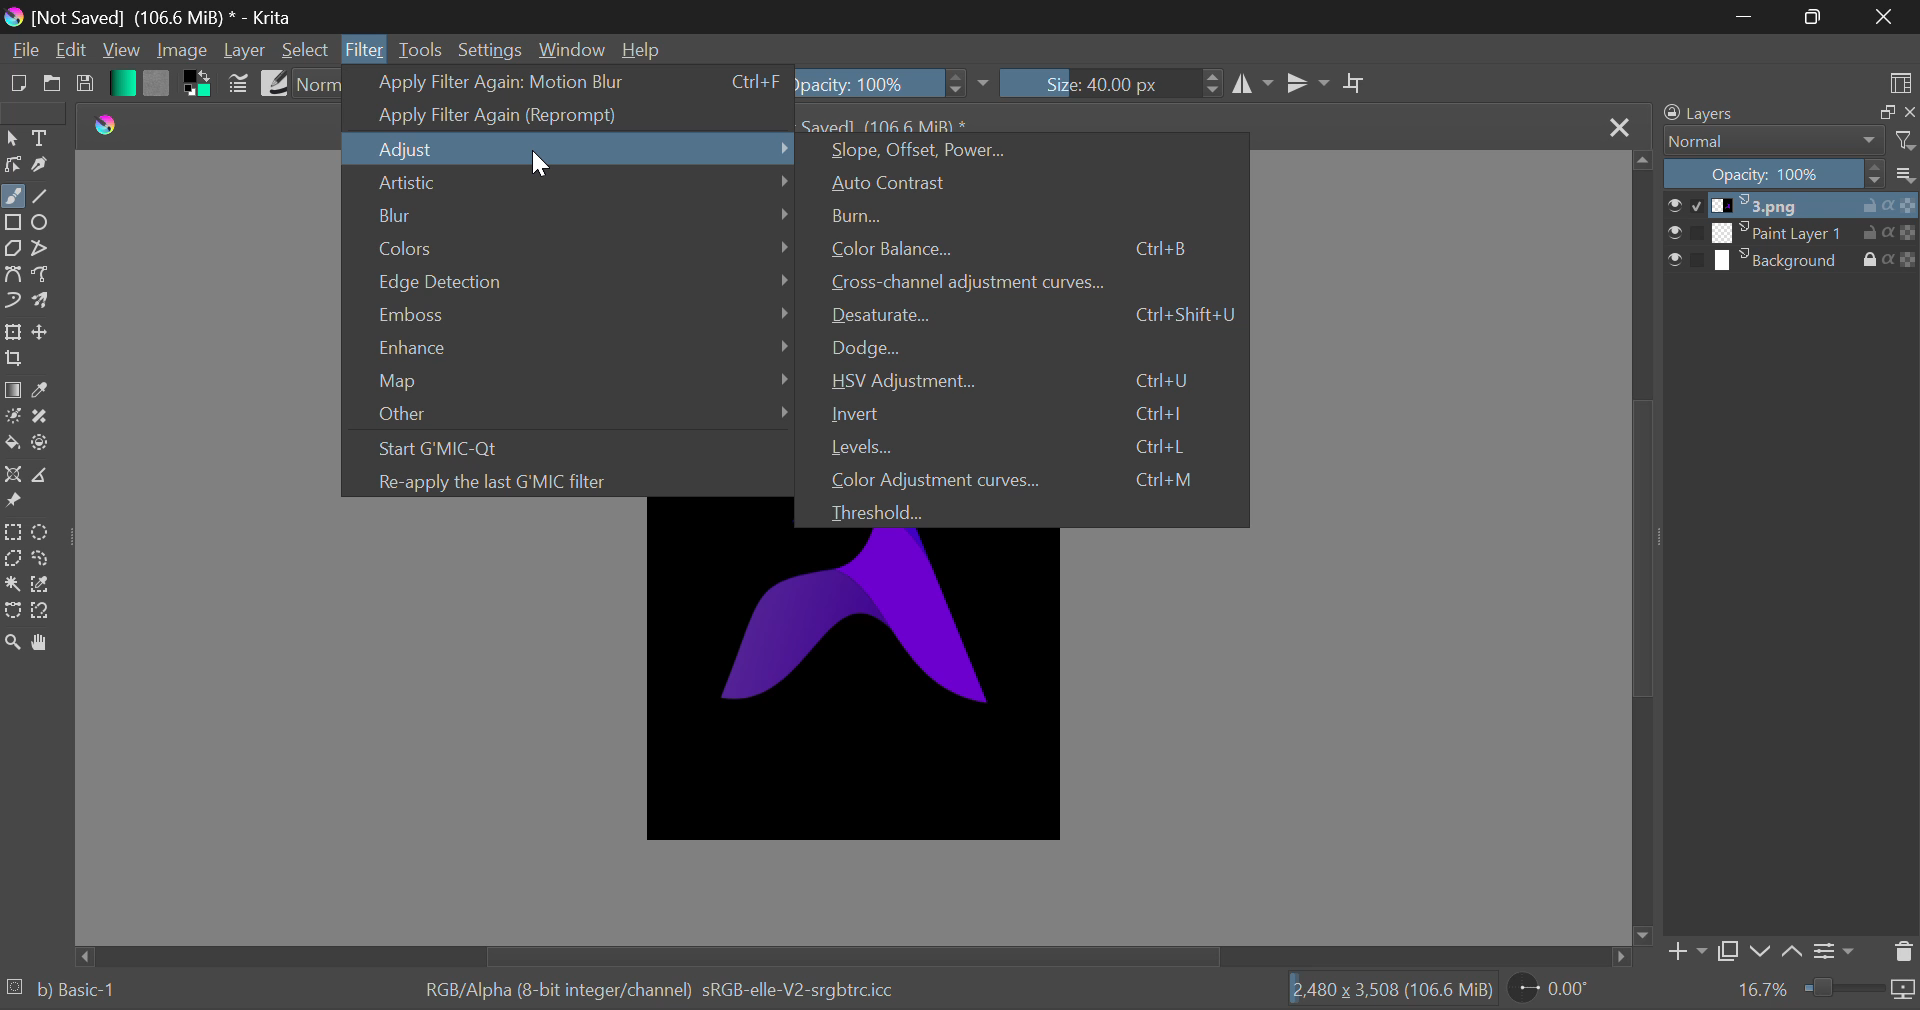  I want to click on move right, so click(1622, 960).